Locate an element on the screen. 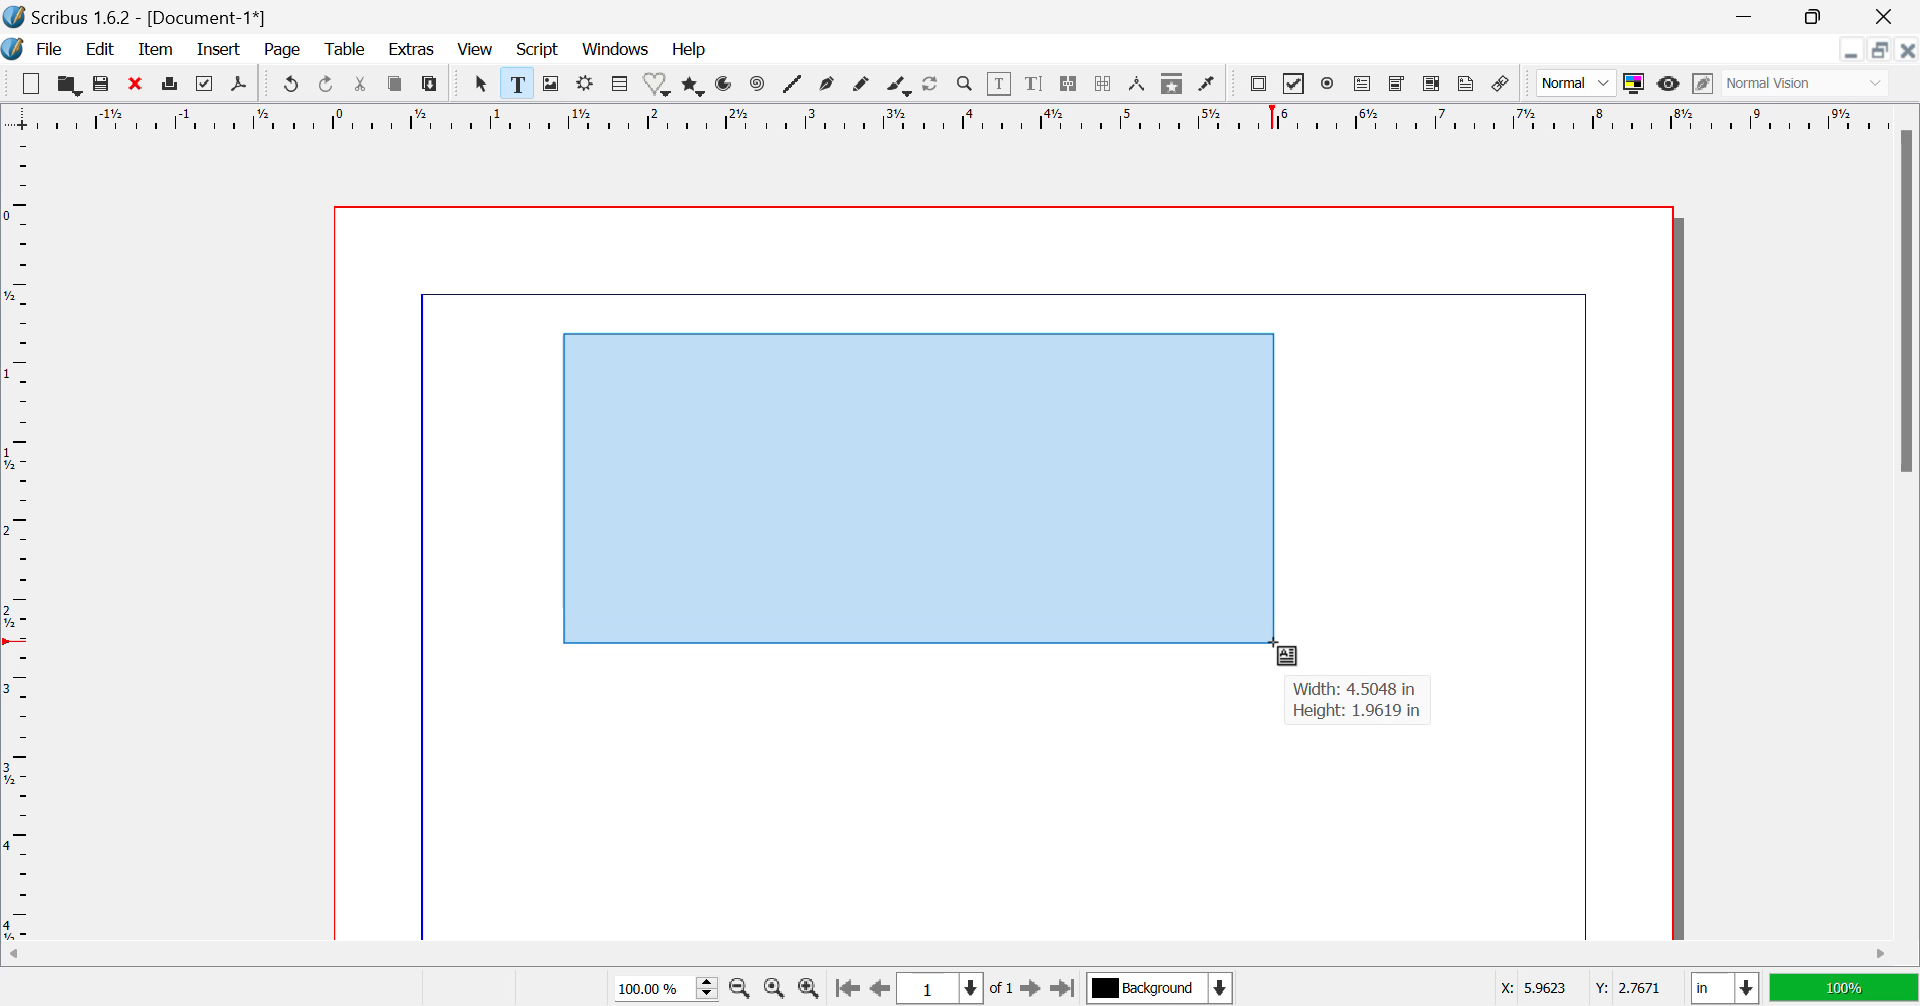  Minimize is located at coordinates (1882, 51).